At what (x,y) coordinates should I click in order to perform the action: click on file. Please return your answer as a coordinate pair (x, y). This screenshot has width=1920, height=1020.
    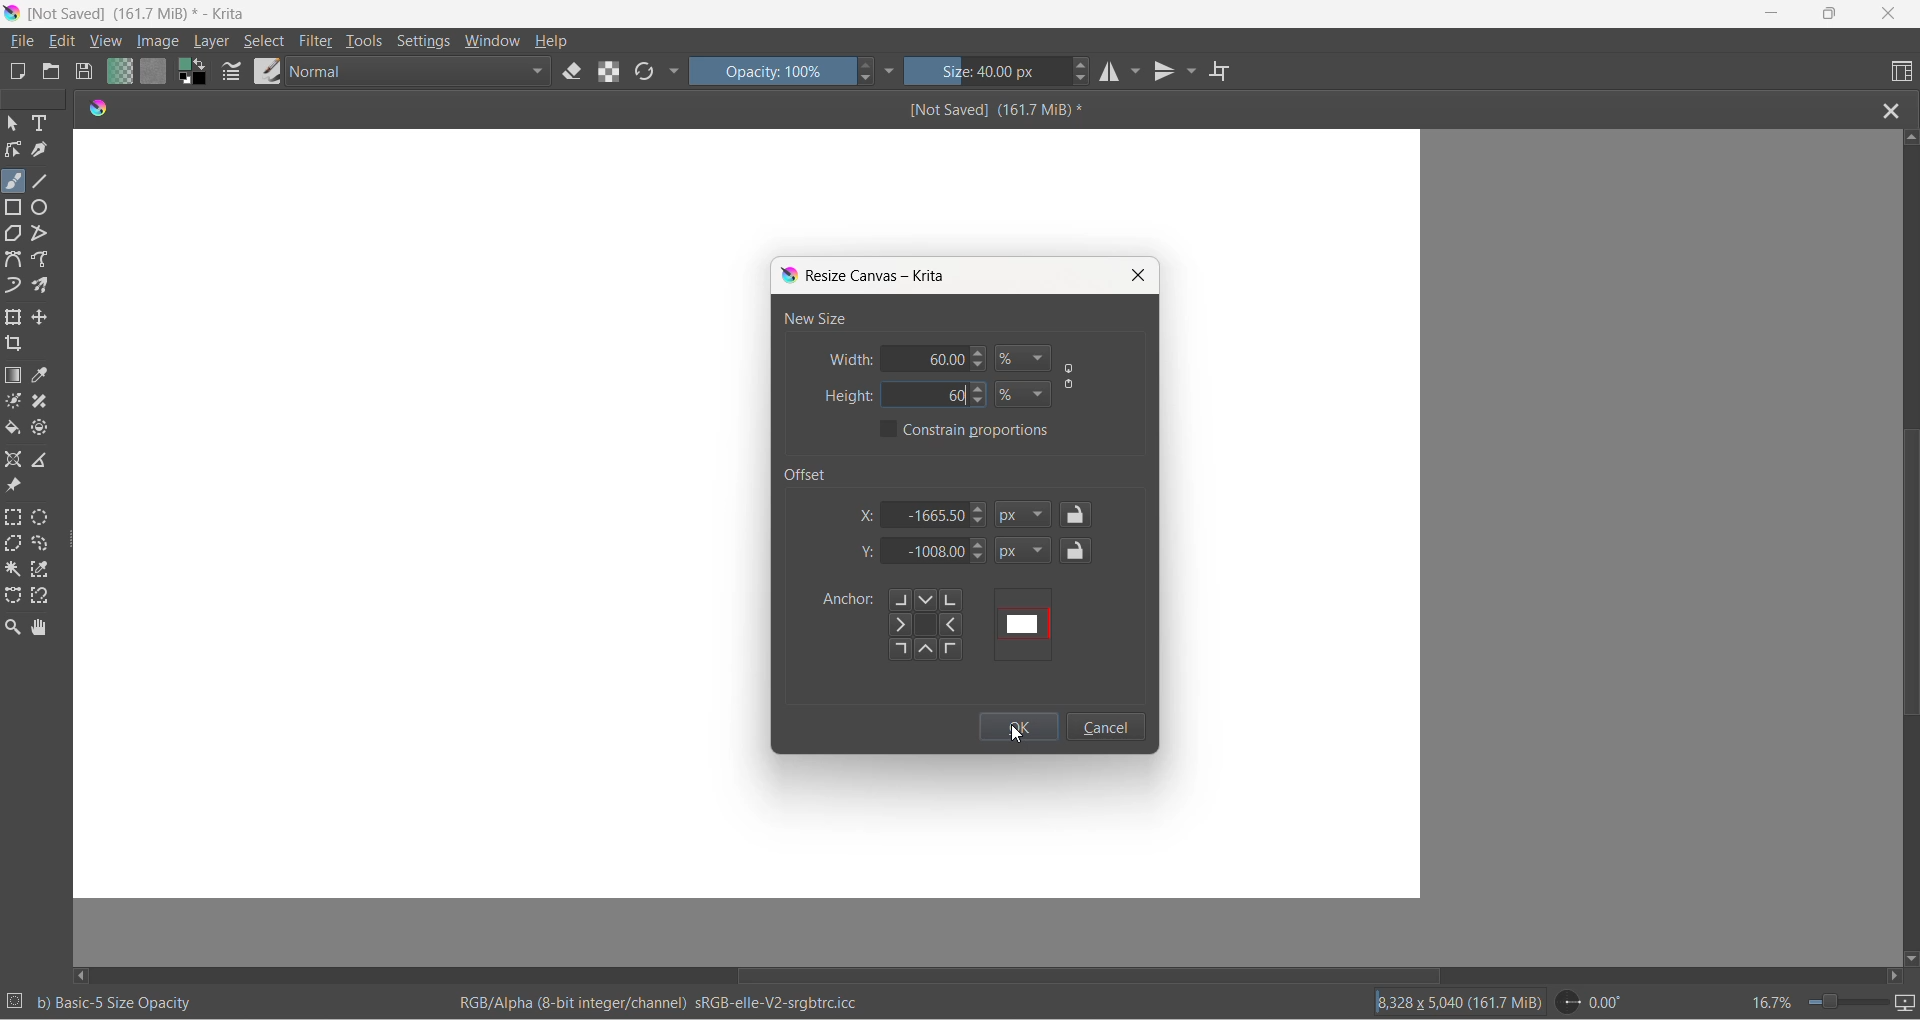
    Looking at the image, I should click on (25, 42).